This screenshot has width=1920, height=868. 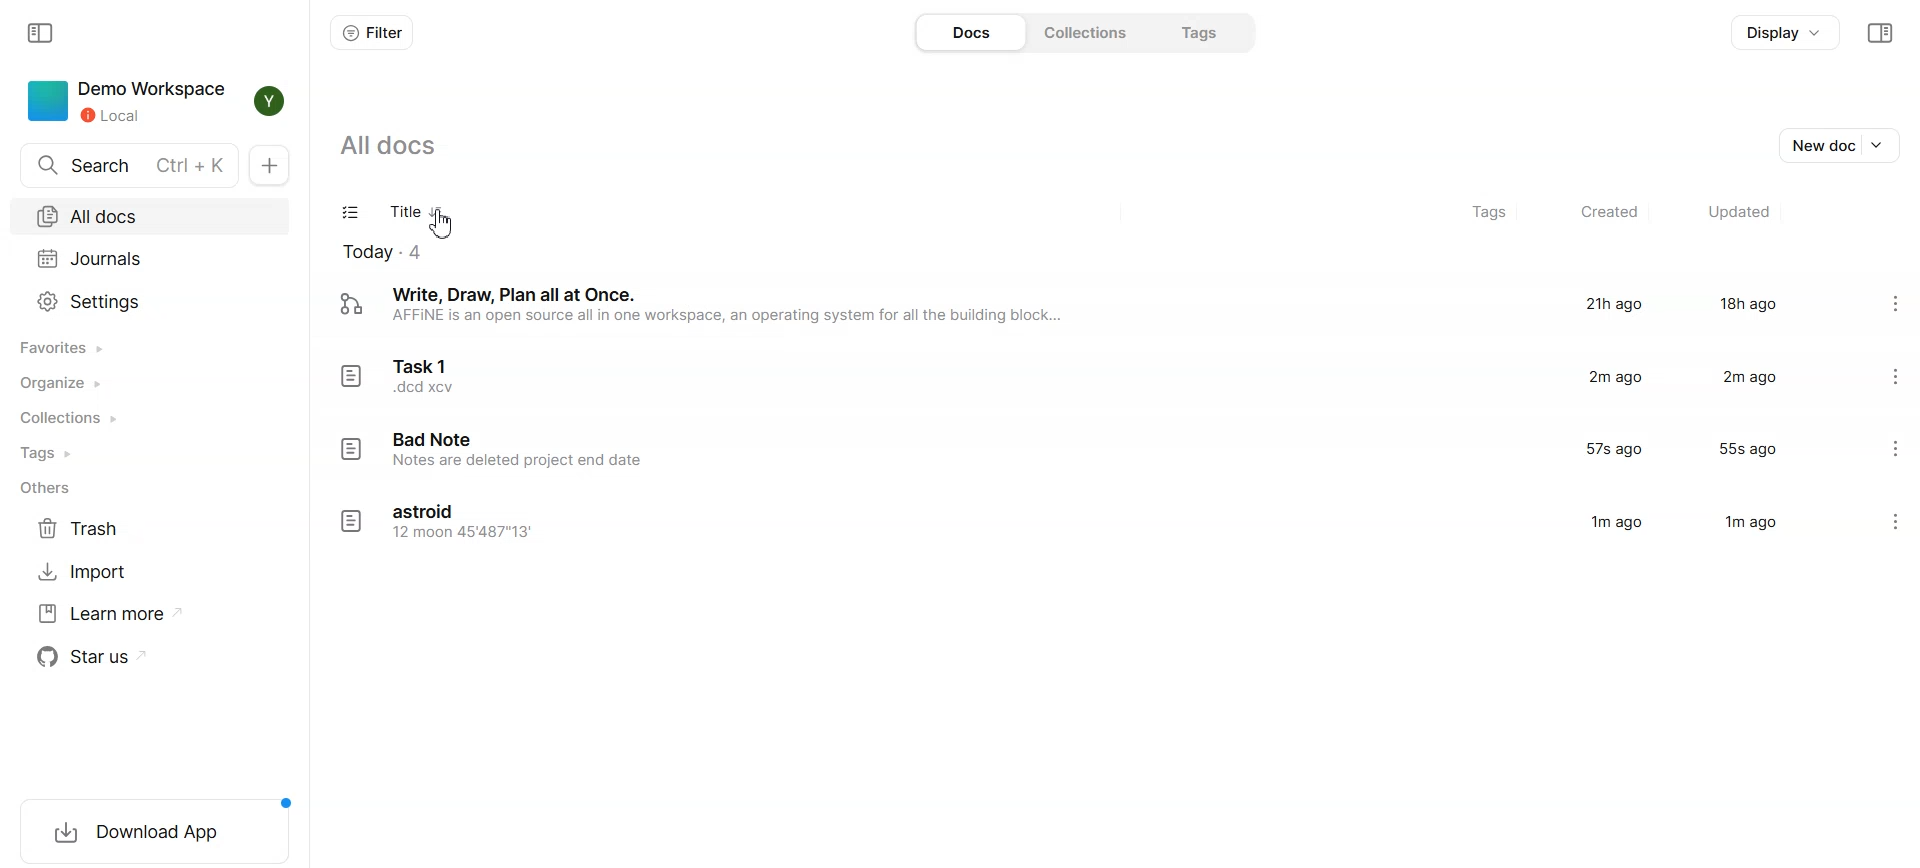 What do you see at coordinates (462, 534) in the screenshot?
I see `12 moon 45'487"13'` at bounding box center [462, 534].